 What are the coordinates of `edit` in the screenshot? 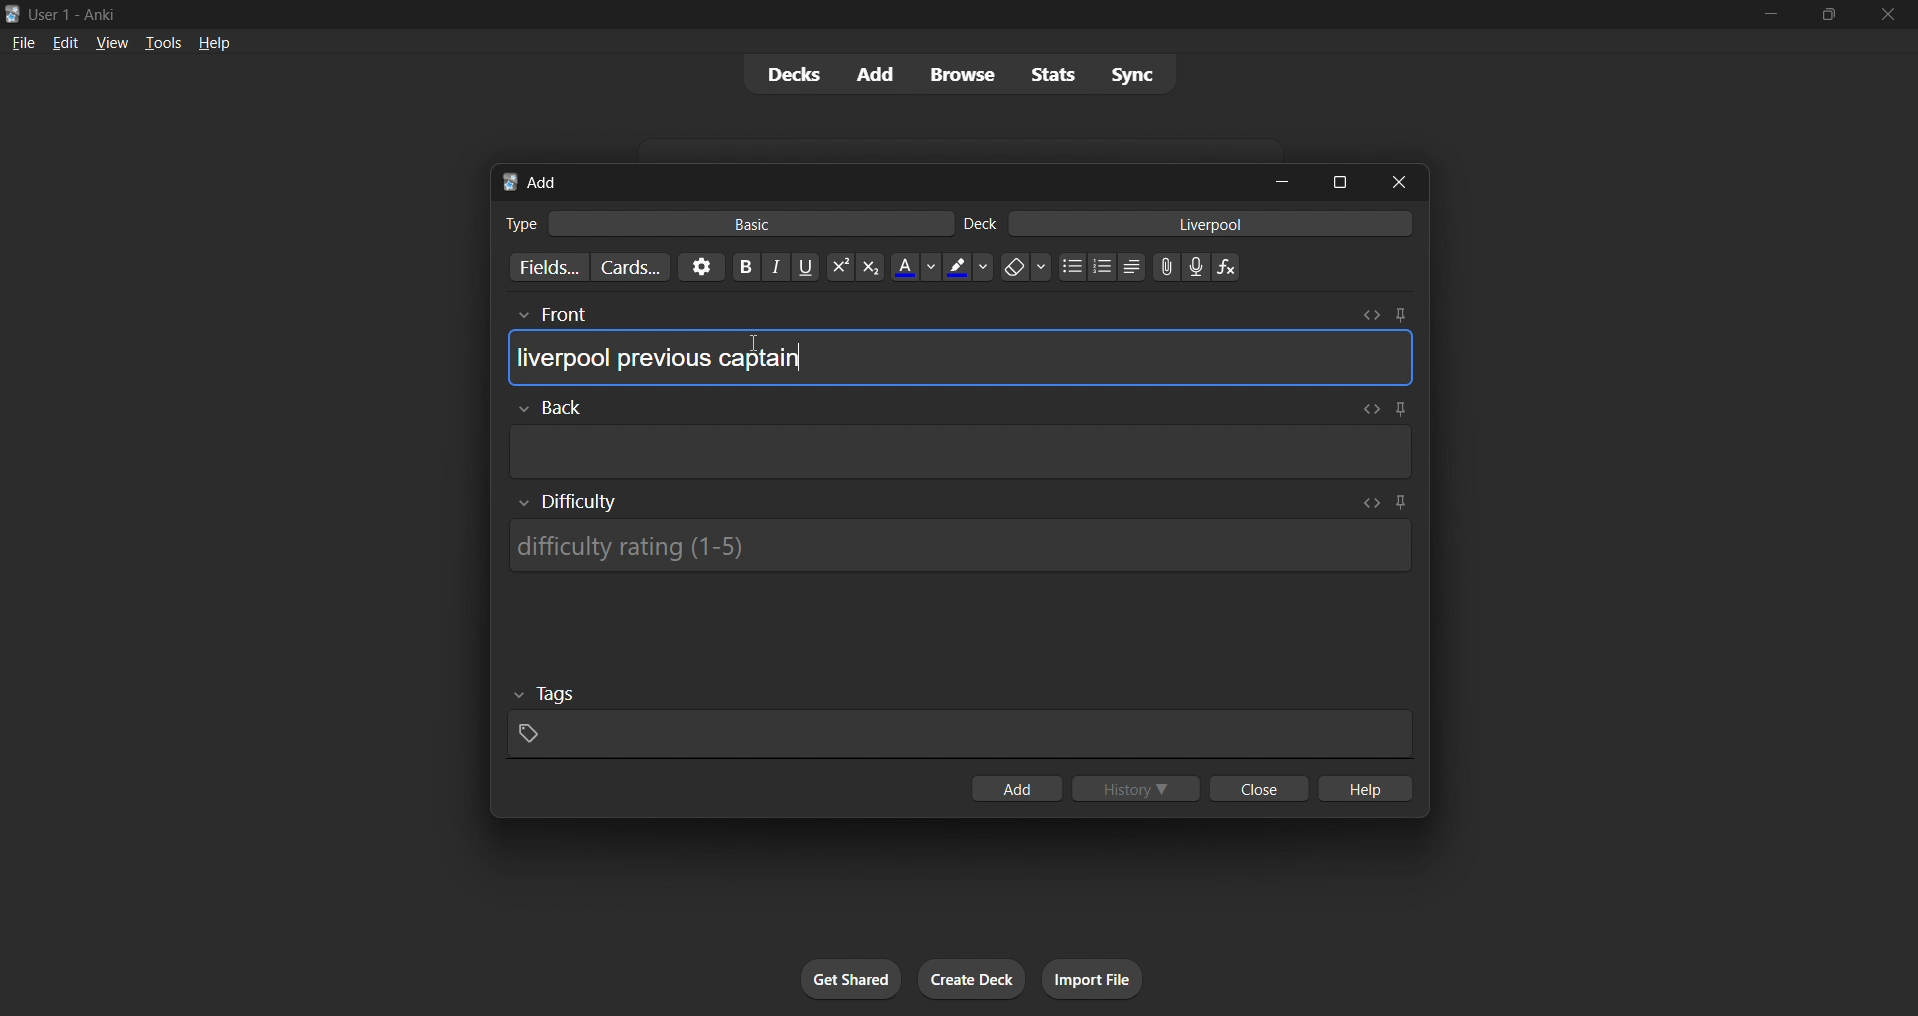 It's located at (59, 40).